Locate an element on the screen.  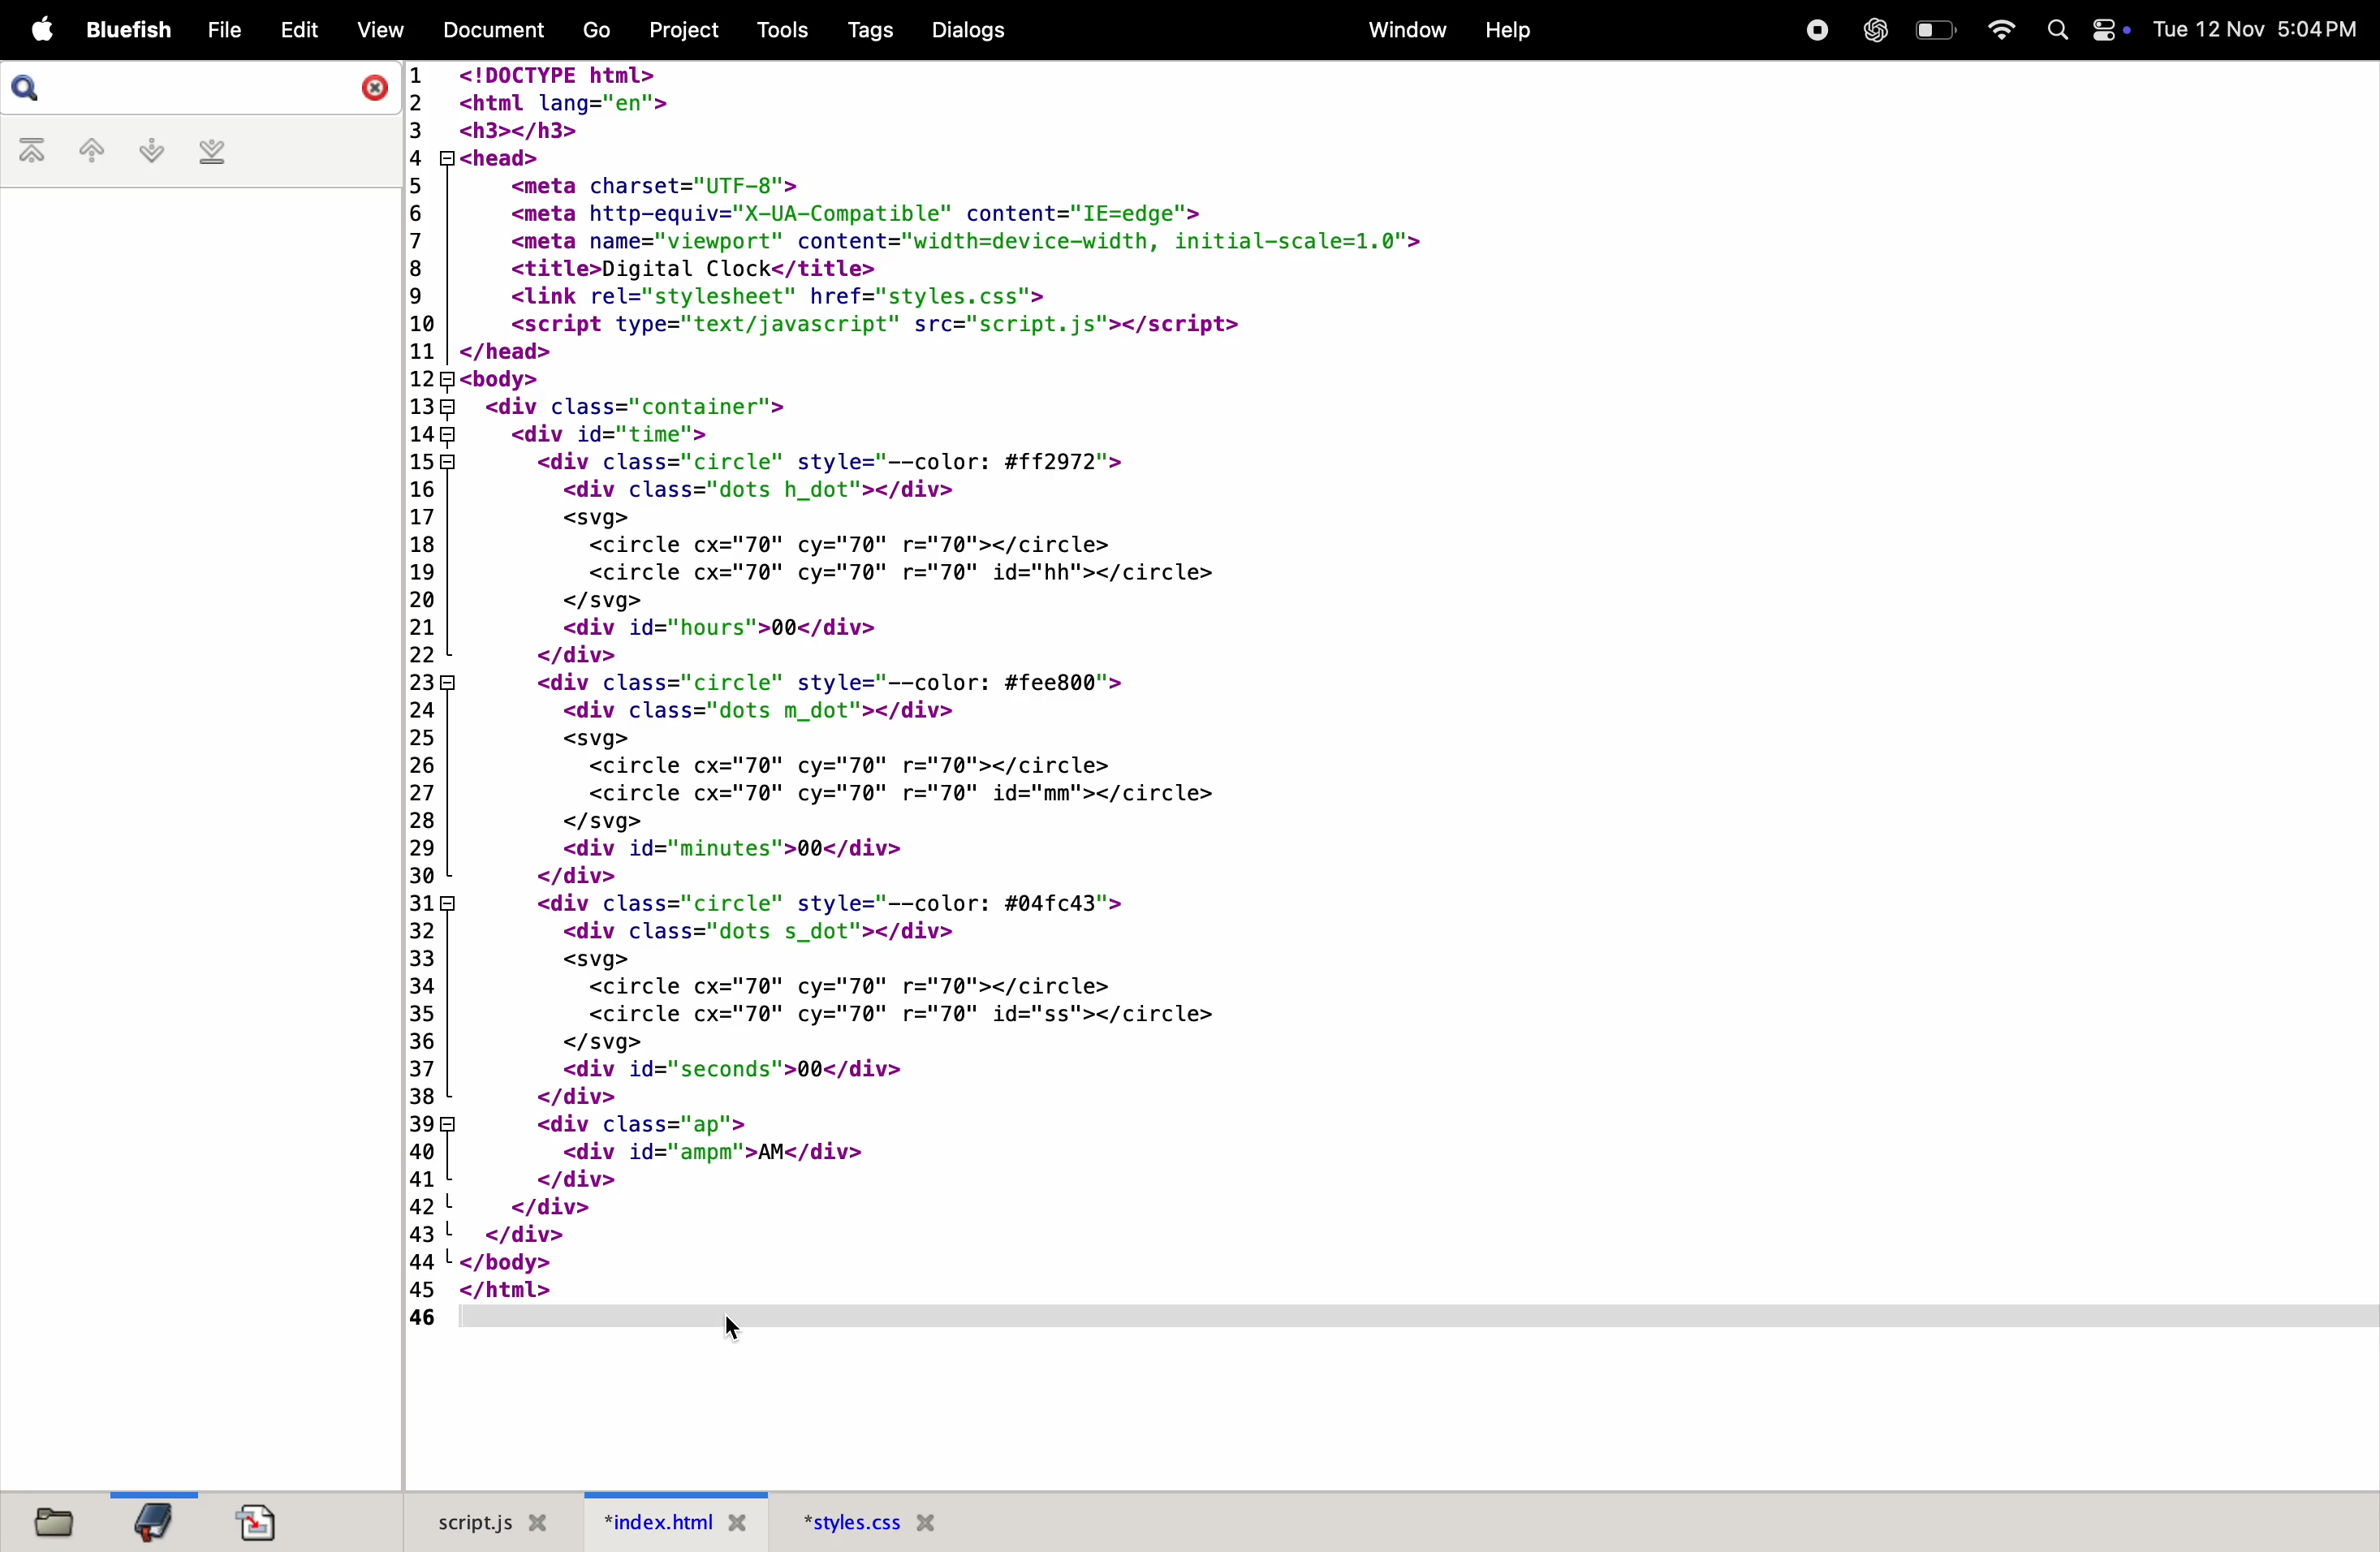
file is located at coordinates (60, 1520).